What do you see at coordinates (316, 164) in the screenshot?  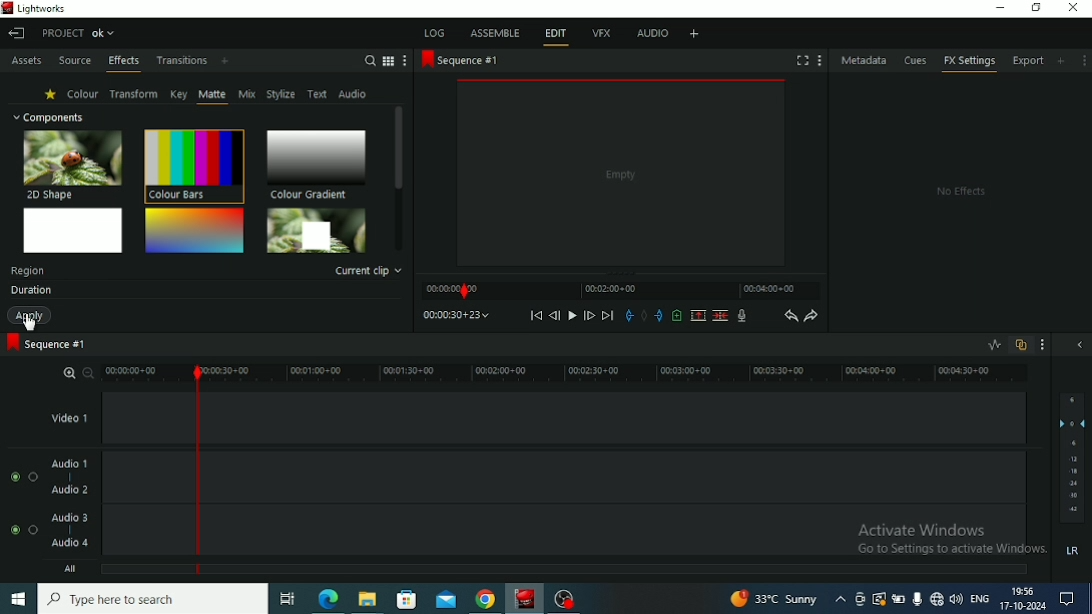 I see `Colour Gradient` at bounding box center [316, 164].